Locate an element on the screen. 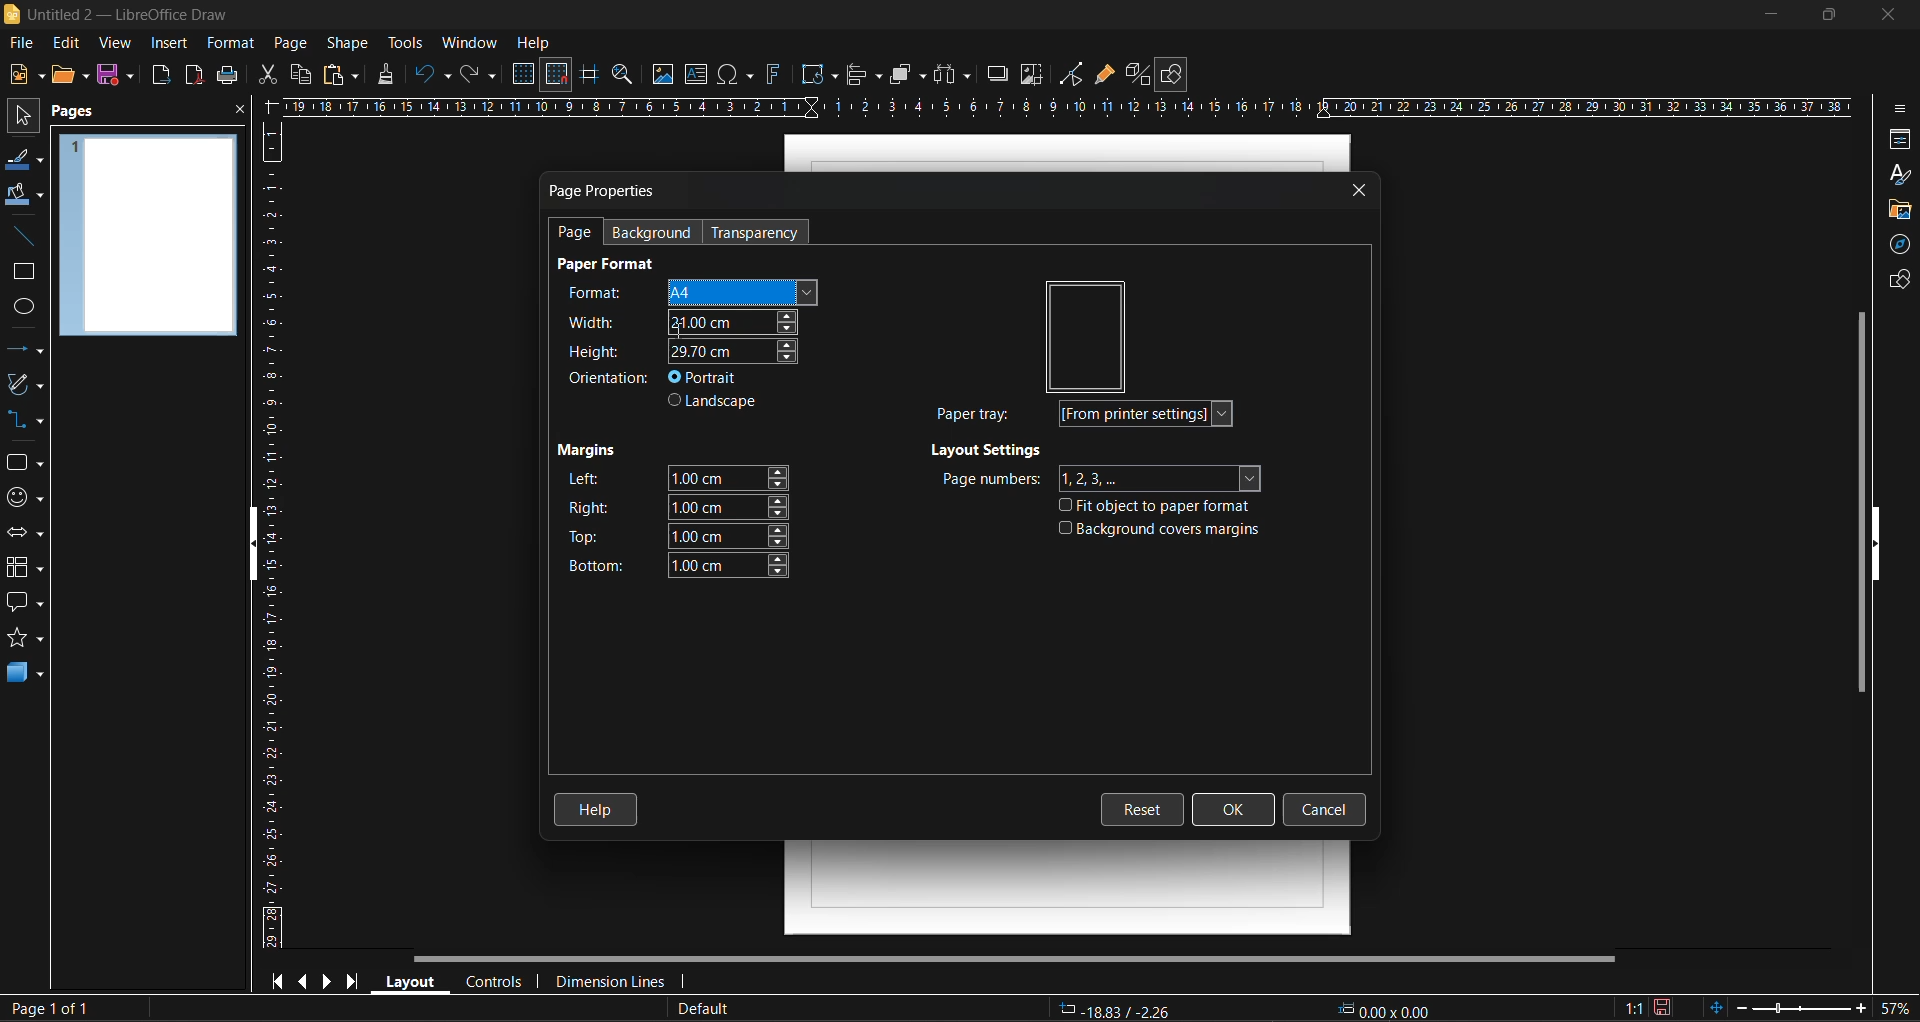 The width and height of the screenshot is (1920, 1022). arrange is located at coordinates (909, 75).